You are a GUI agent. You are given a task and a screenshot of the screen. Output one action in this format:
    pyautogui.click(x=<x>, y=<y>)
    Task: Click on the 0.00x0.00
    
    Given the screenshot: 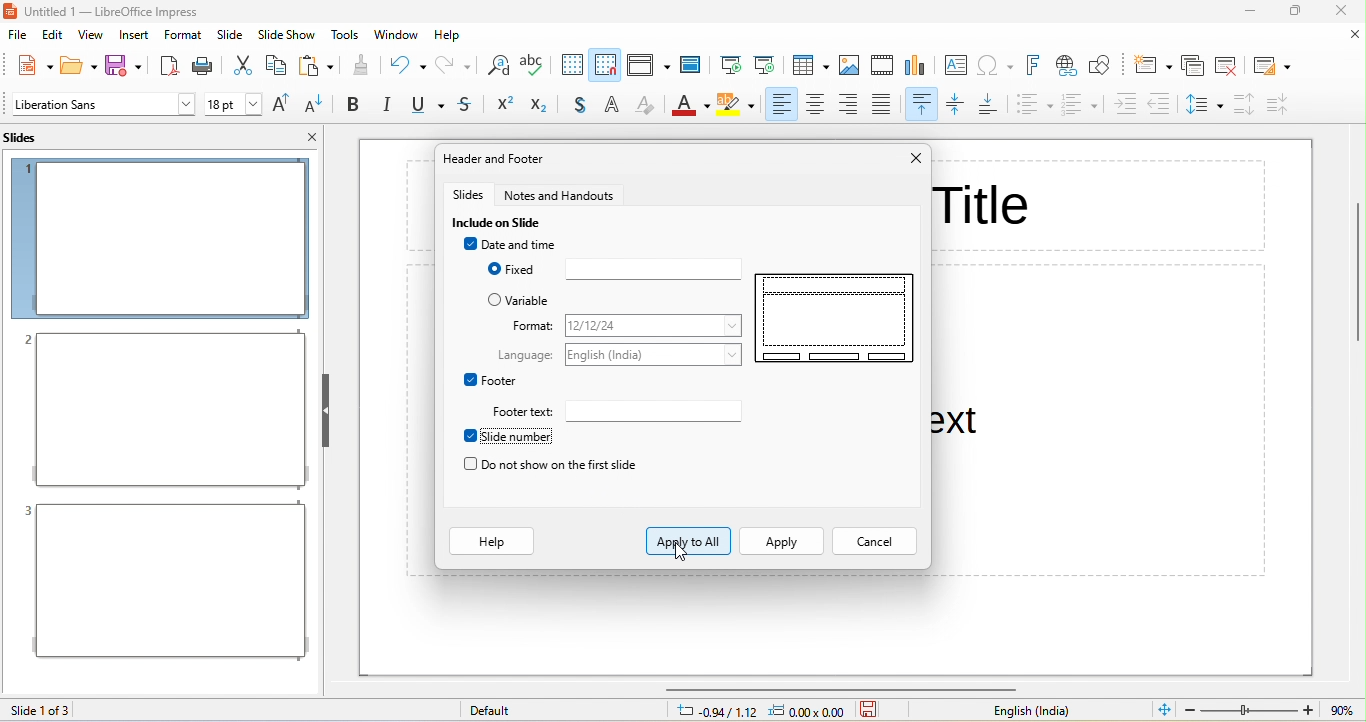 What is the action you would take?
    pyautogui.click(x=811, y=712)
    